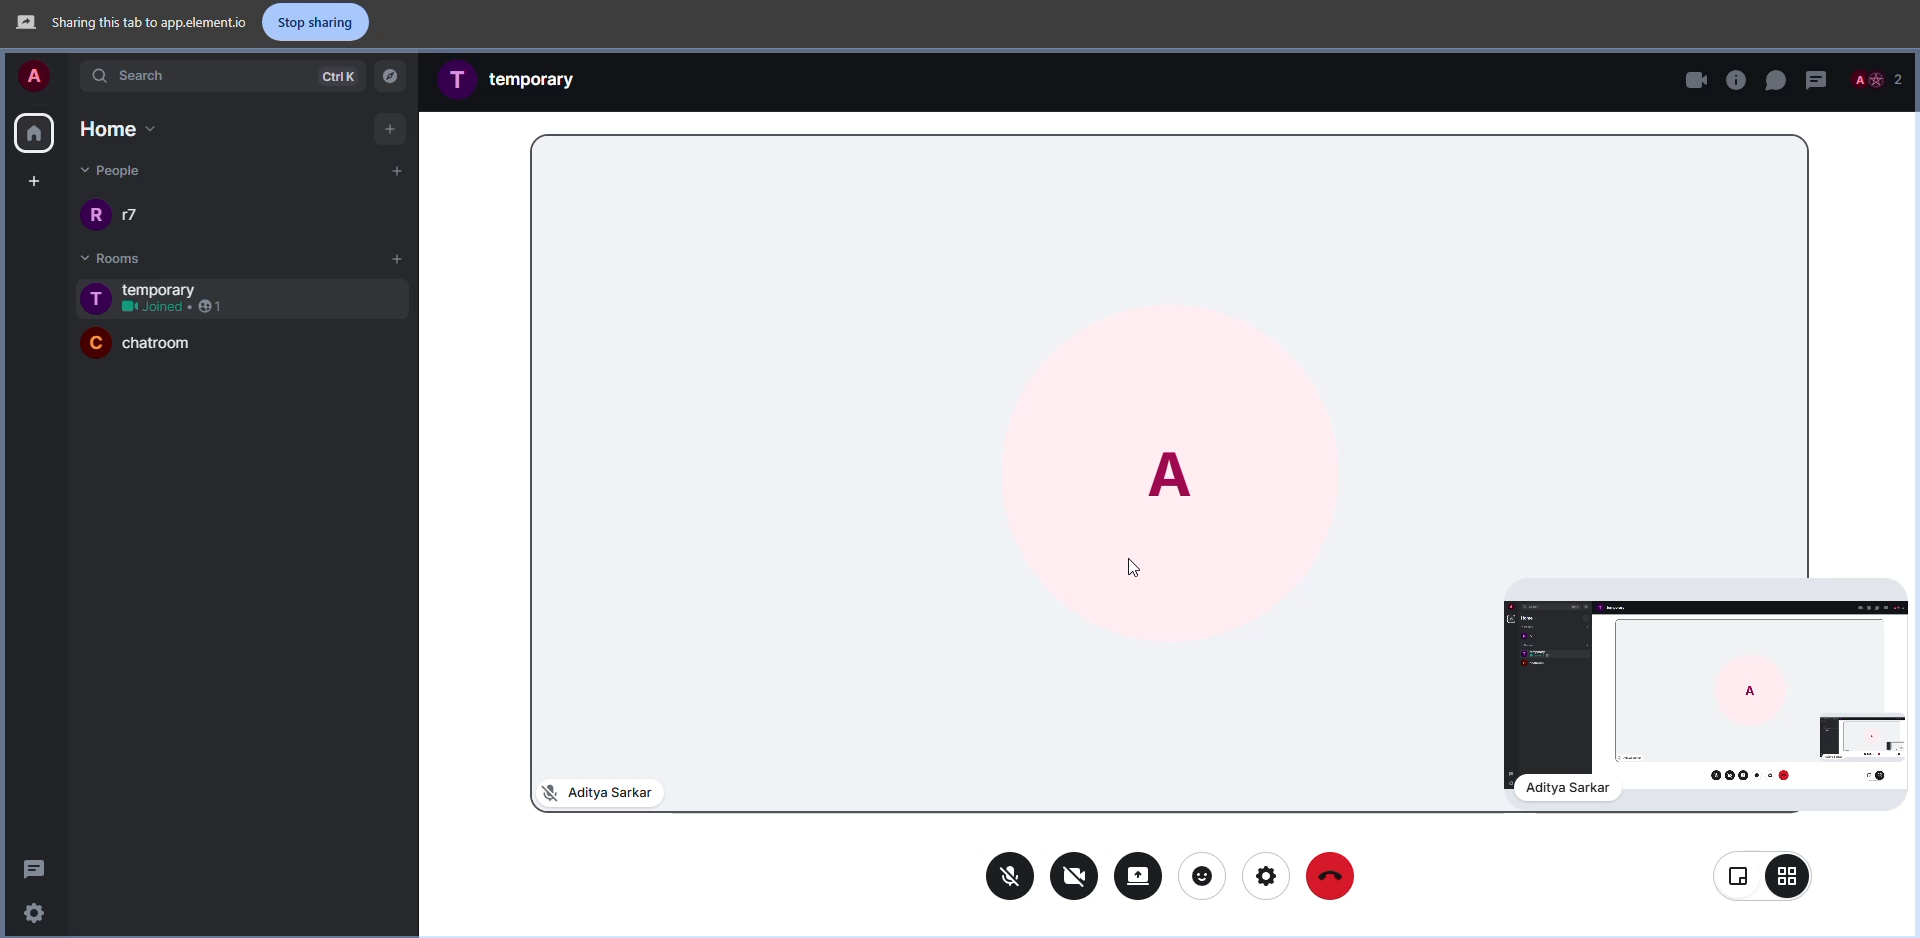 The width and height of the screenshot is (1920, 938). What do you see at coordinates (96, 345) in the screenshot?
I see `profile` at bounding box center [96, 345].